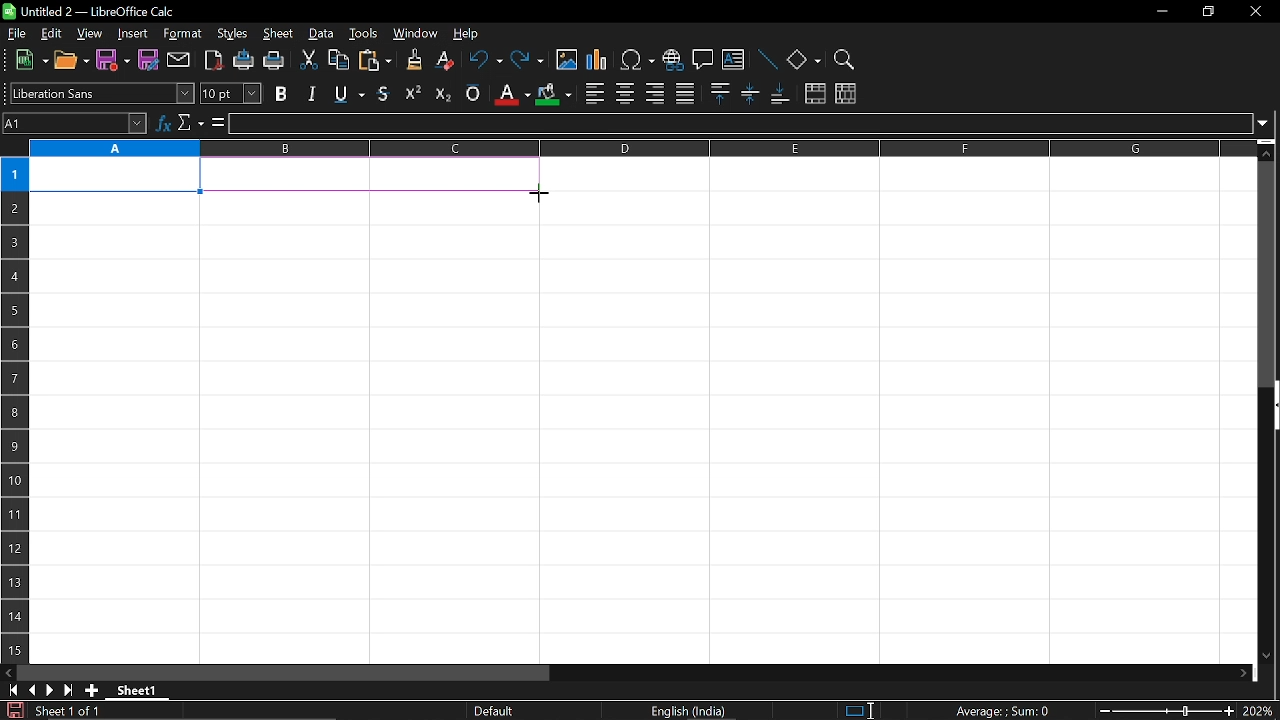 This screenshot has width=1280, height=720. What do you see at coordinates (12, 710) in the screenshot?
I see `save ` at bounding box center [12, 710].